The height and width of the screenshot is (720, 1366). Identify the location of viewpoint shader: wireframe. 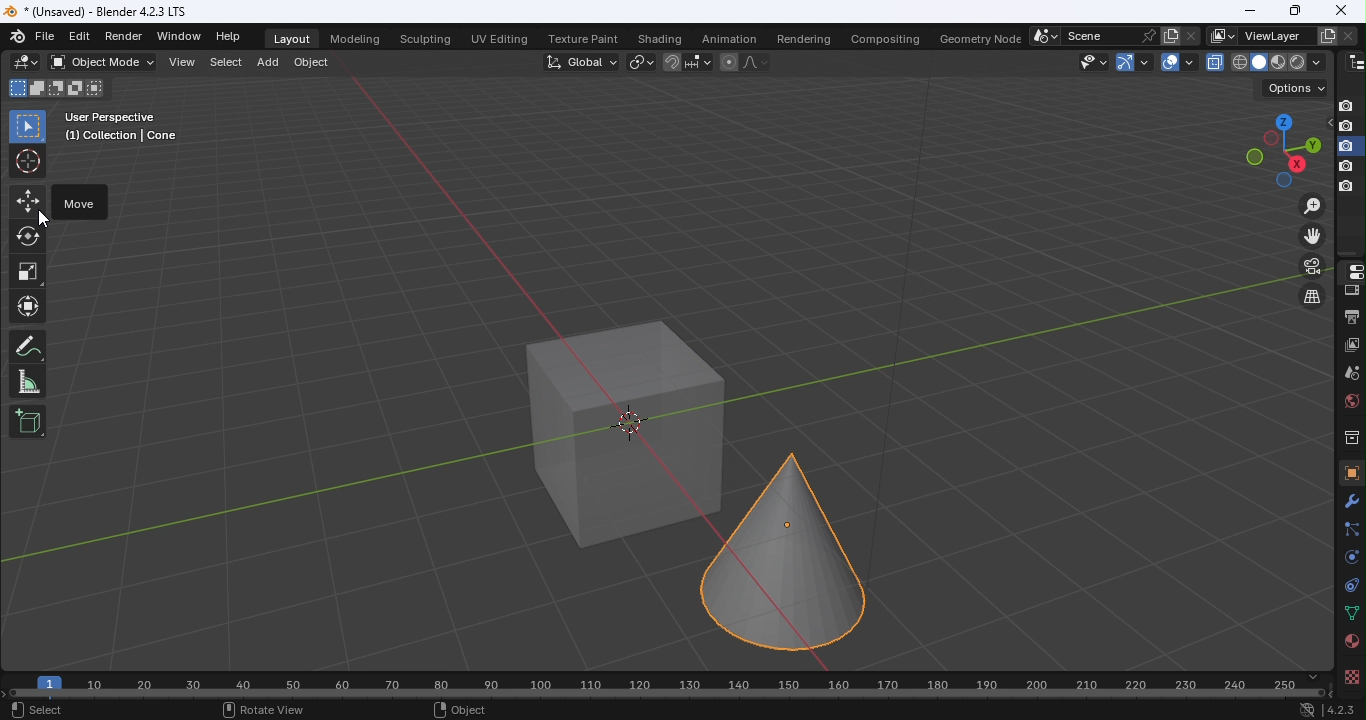
(1239, 61).